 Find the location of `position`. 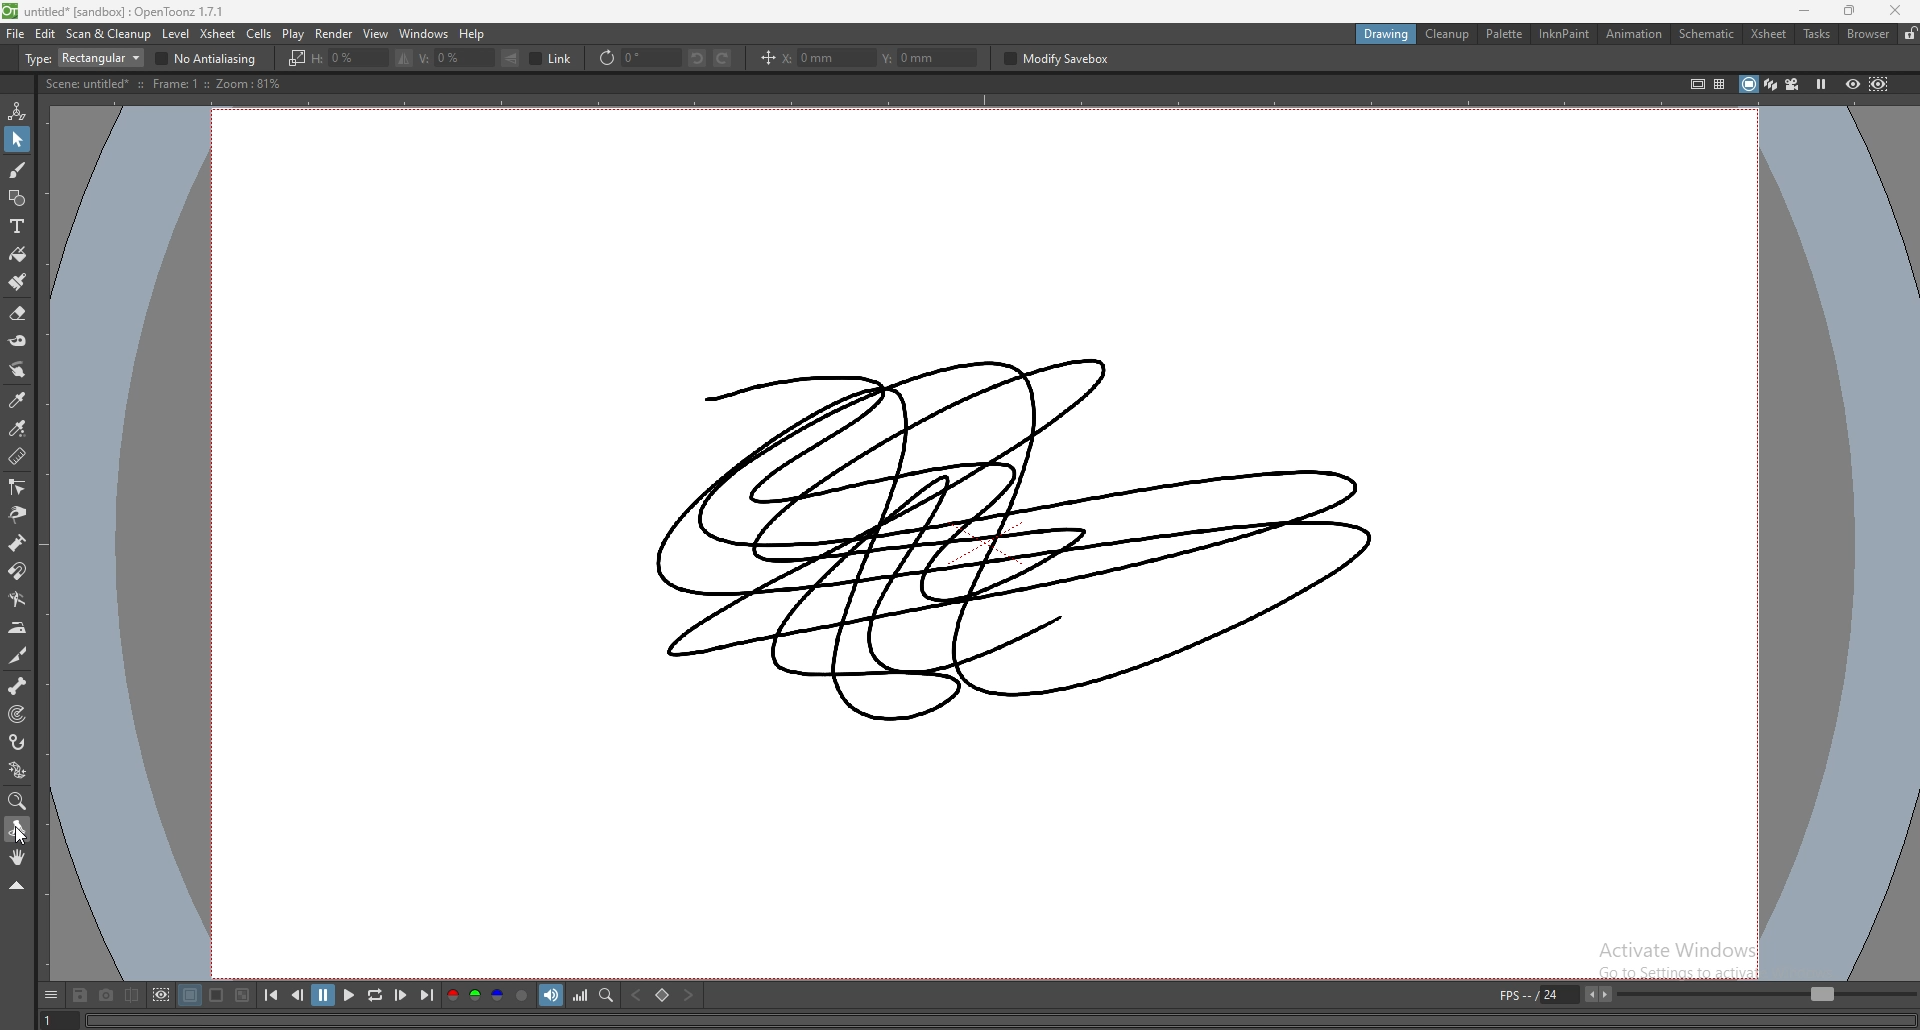

position is located at coordinates (765, 58).